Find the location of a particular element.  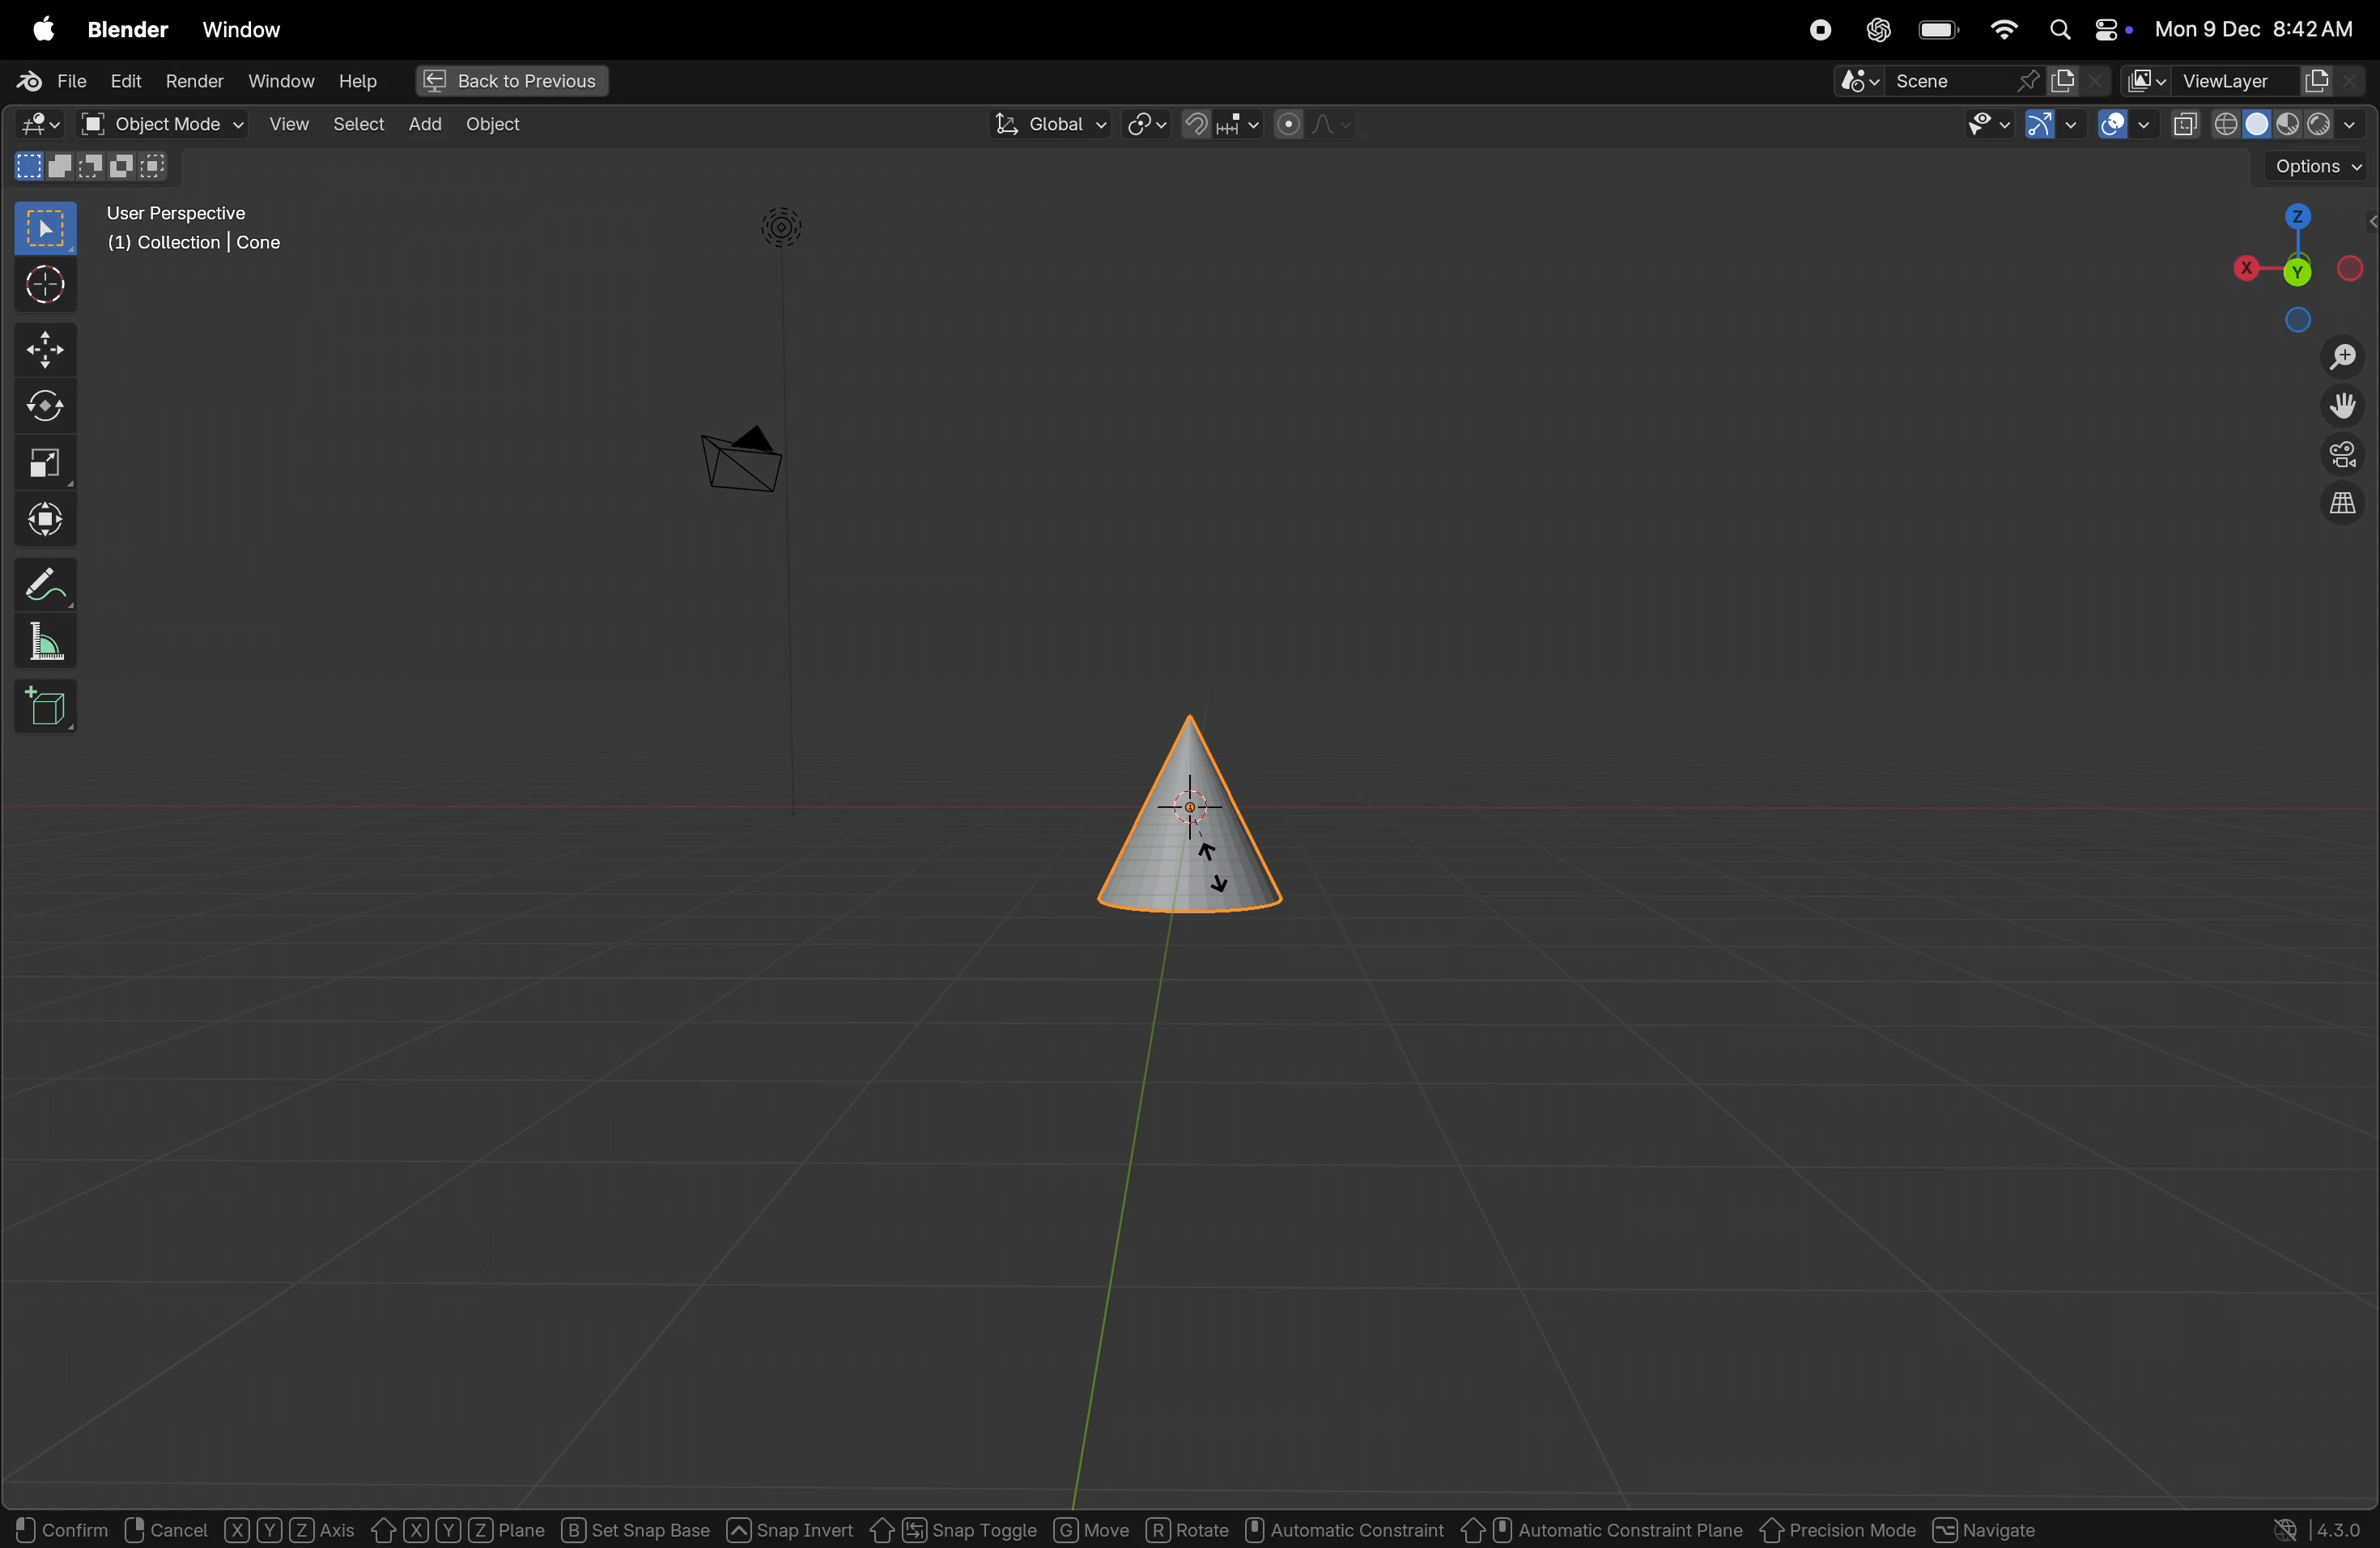

record is located at coordinates (1821, 30).